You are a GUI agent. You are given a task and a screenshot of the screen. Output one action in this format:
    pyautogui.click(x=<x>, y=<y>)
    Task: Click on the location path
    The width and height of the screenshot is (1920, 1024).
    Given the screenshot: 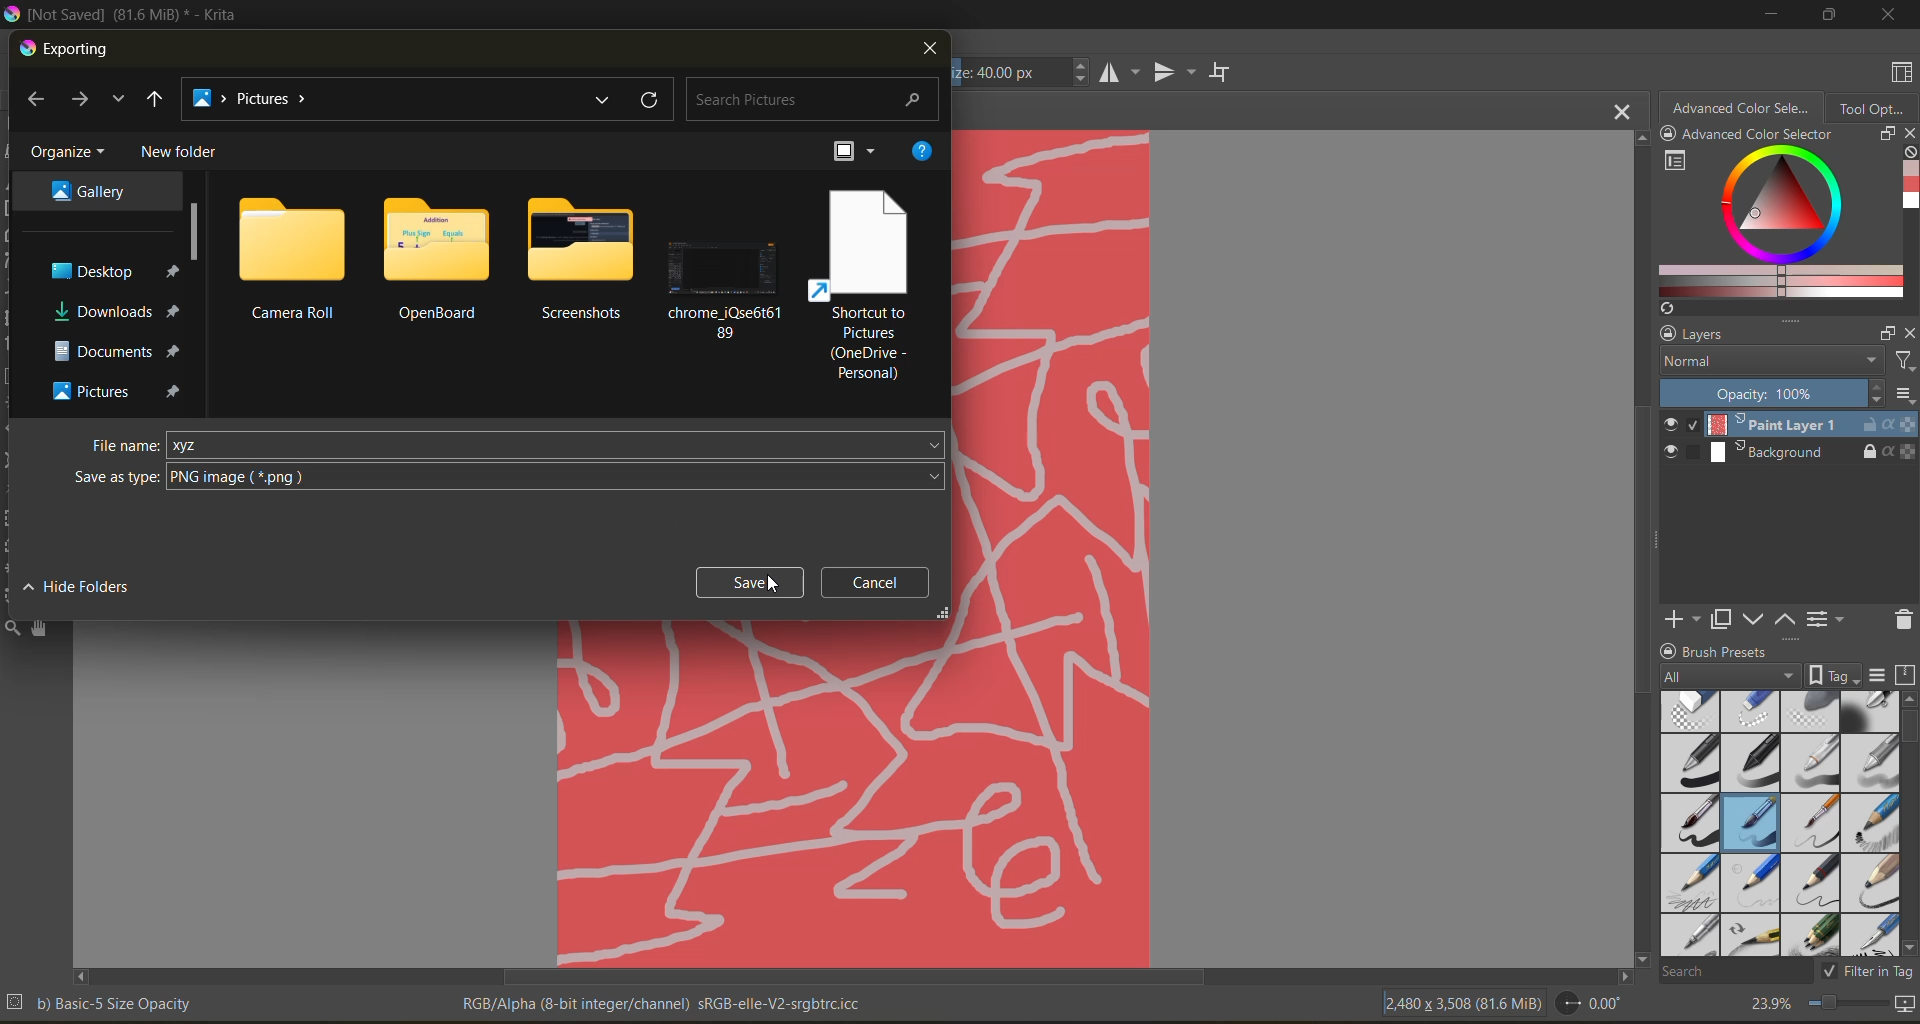 What is the action you would take?
    pyautogui.click(x=258, y=100)
    